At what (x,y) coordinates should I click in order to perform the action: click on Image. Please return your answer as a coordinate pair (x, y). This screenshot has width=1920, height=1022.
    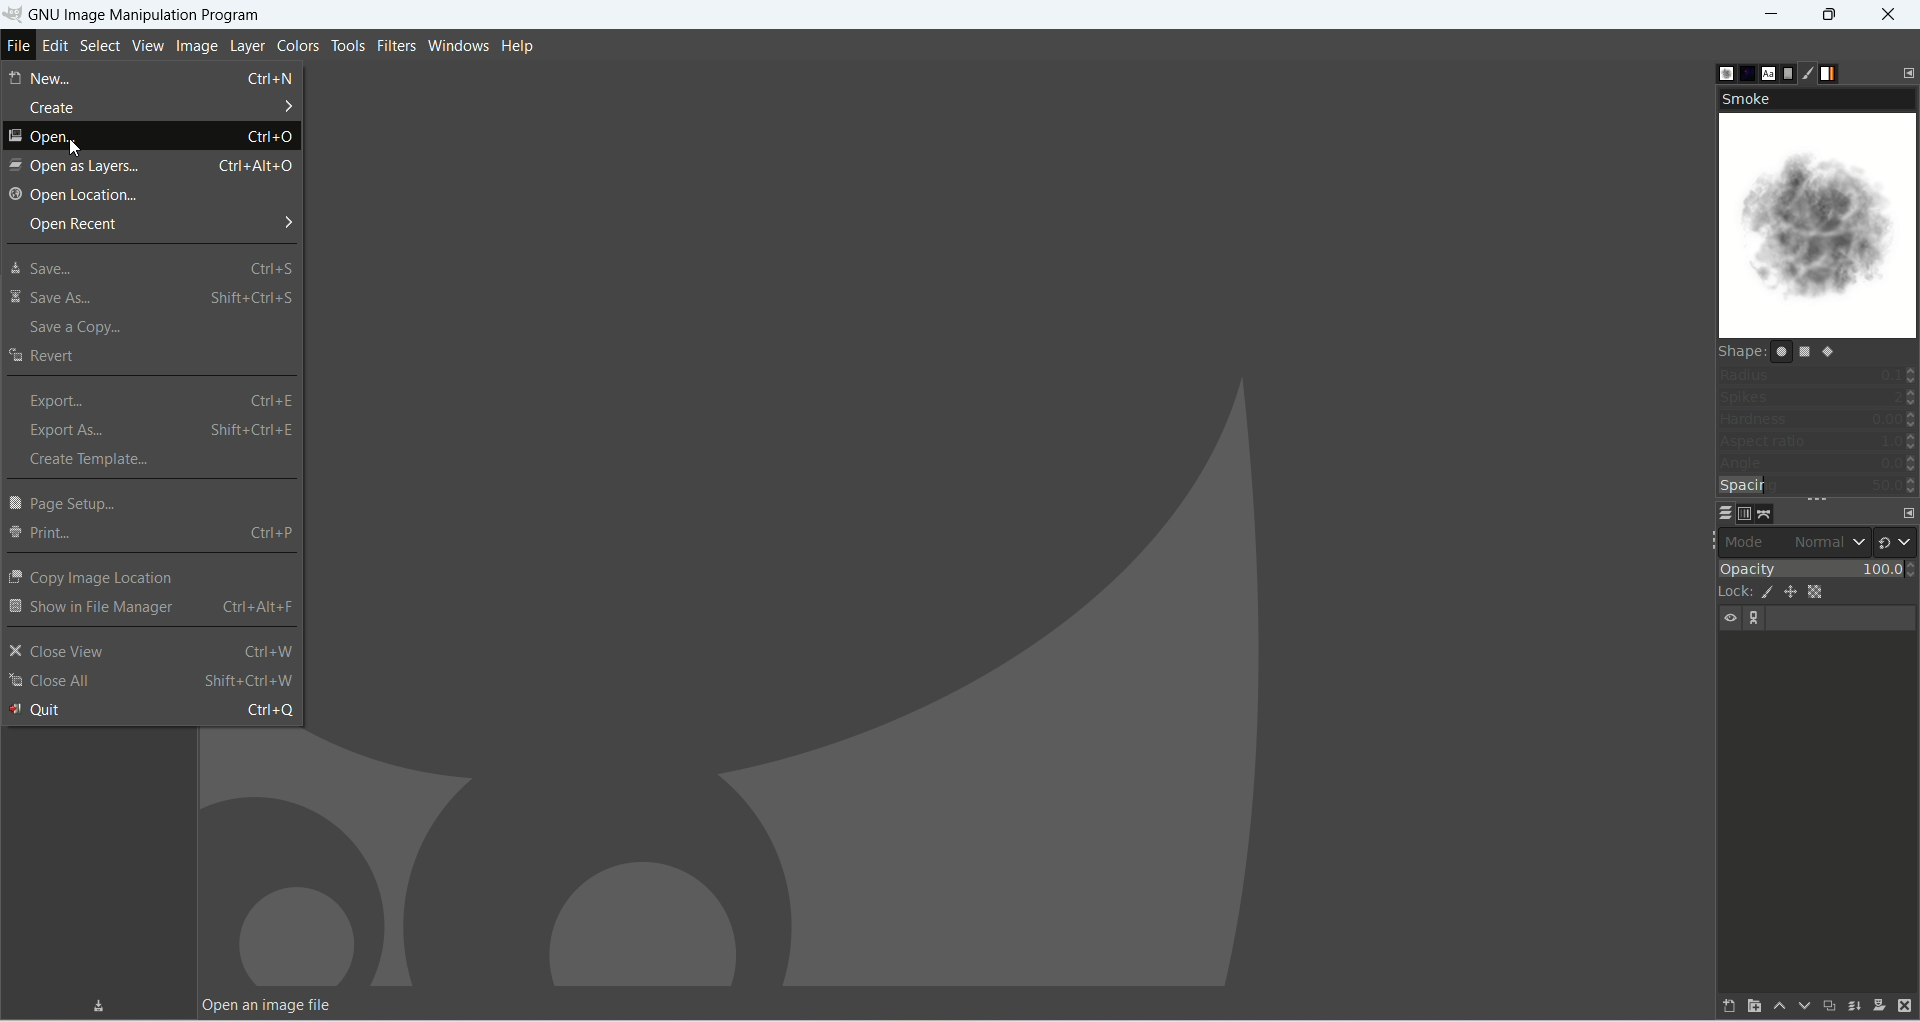
    Looking at the image, I should click on (191, 43).